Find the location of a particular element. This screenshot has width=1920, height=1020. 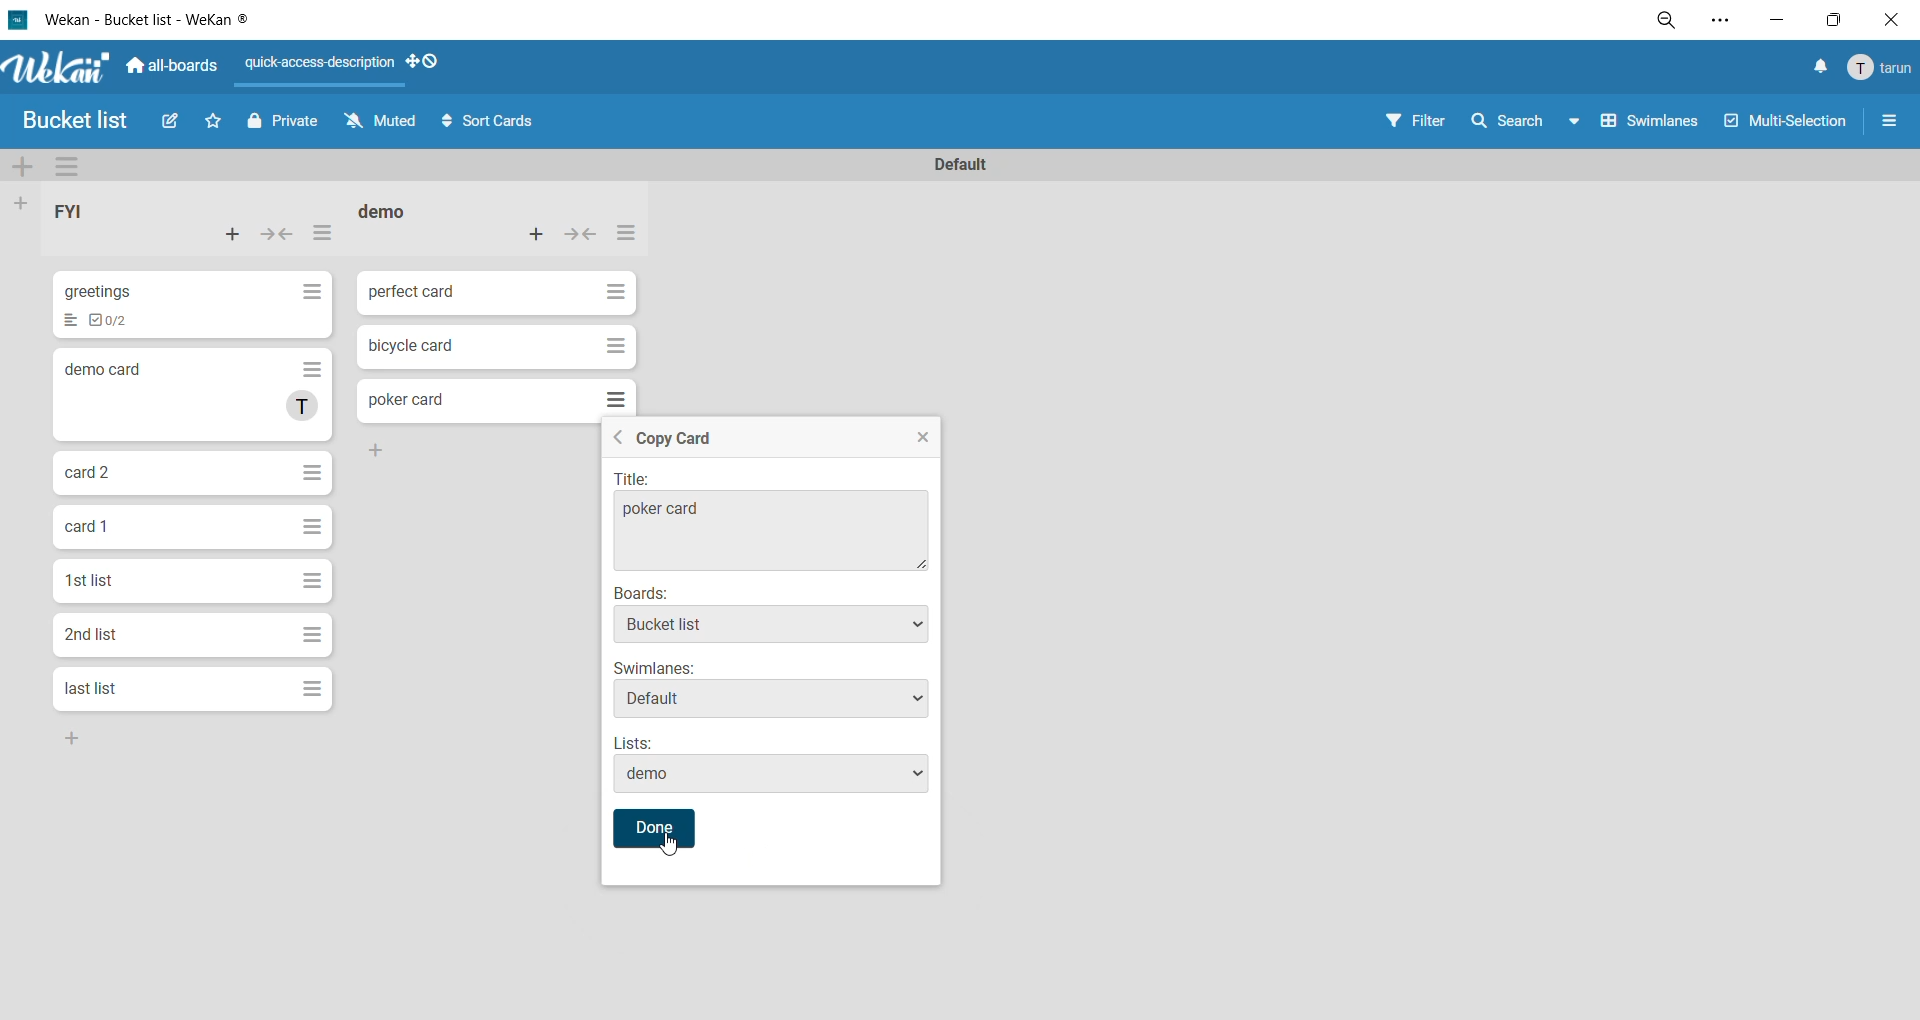

add list is located at coordinates (25, 203).